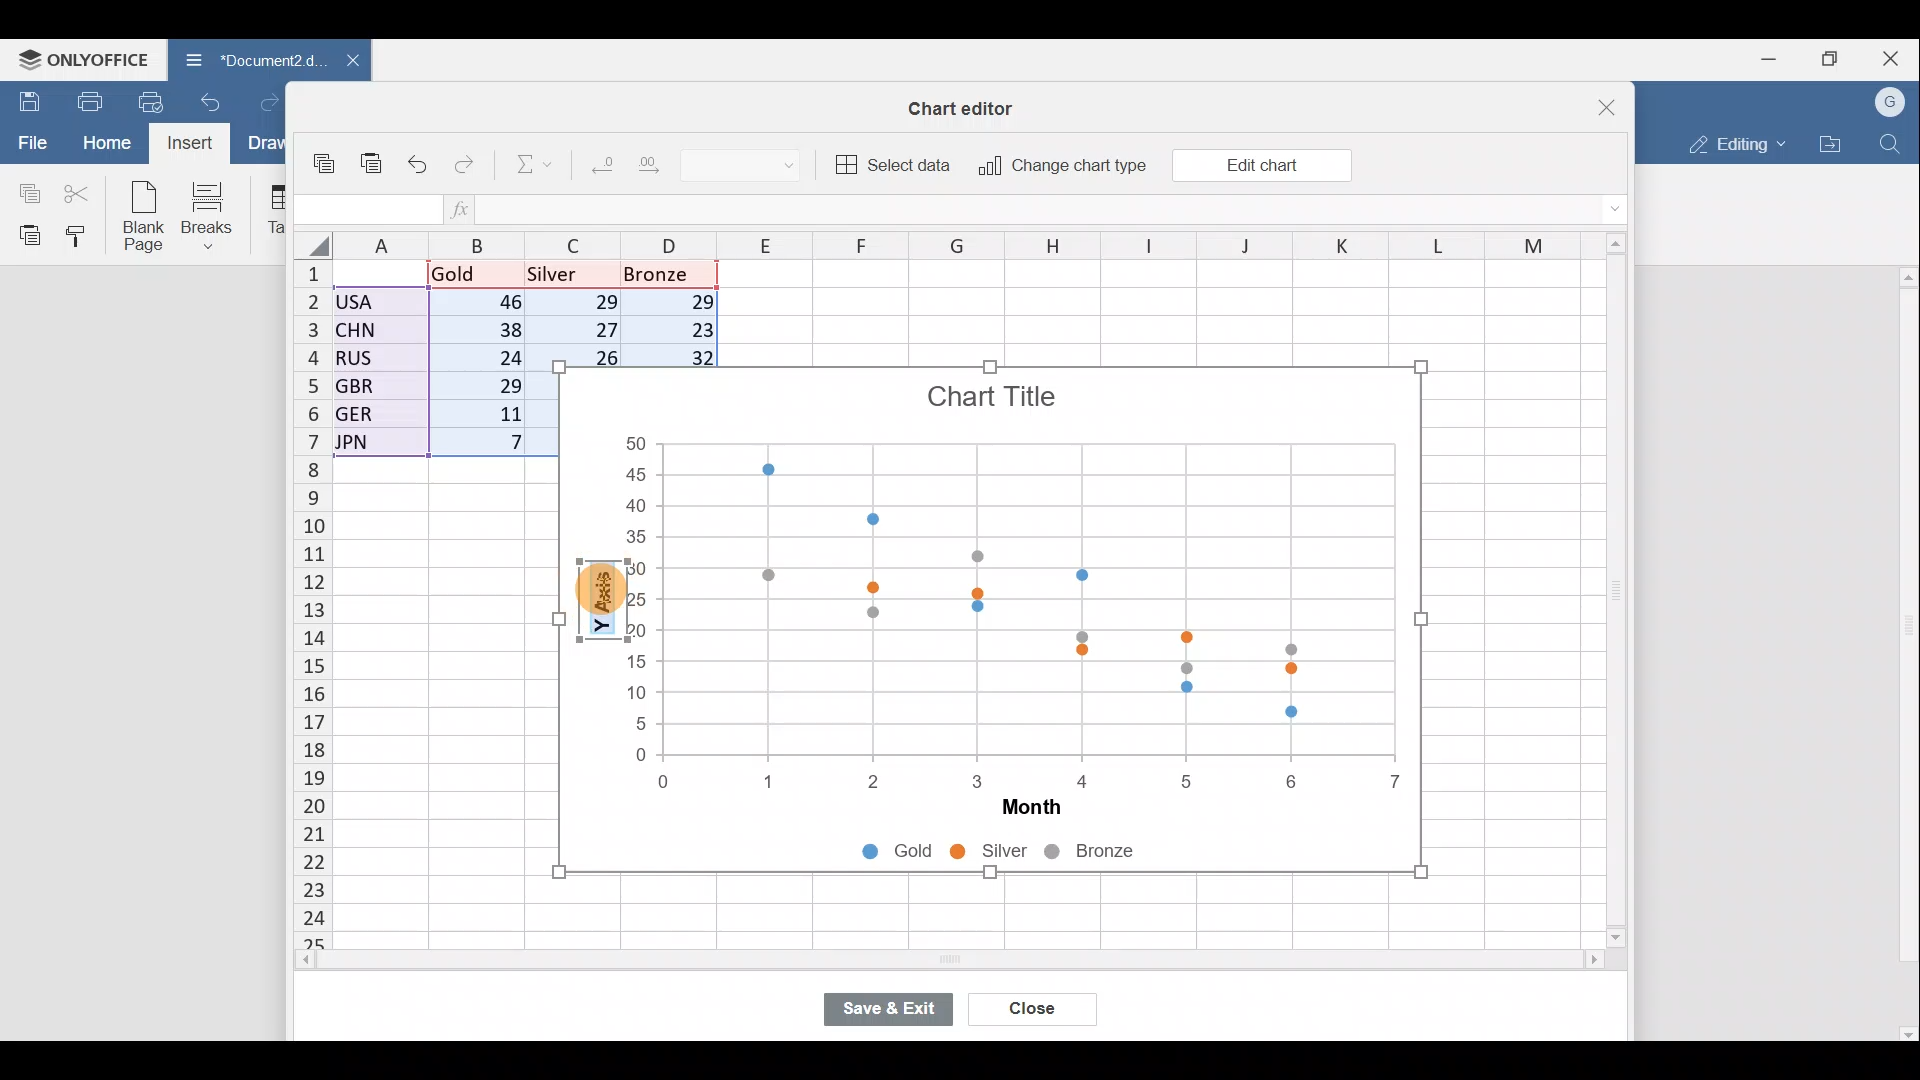 Image resolution: width=1920 pixels, height=1080 pixels. Describe the element at coordinates (274, 211) in the screenshot. I see `Table` at that location.